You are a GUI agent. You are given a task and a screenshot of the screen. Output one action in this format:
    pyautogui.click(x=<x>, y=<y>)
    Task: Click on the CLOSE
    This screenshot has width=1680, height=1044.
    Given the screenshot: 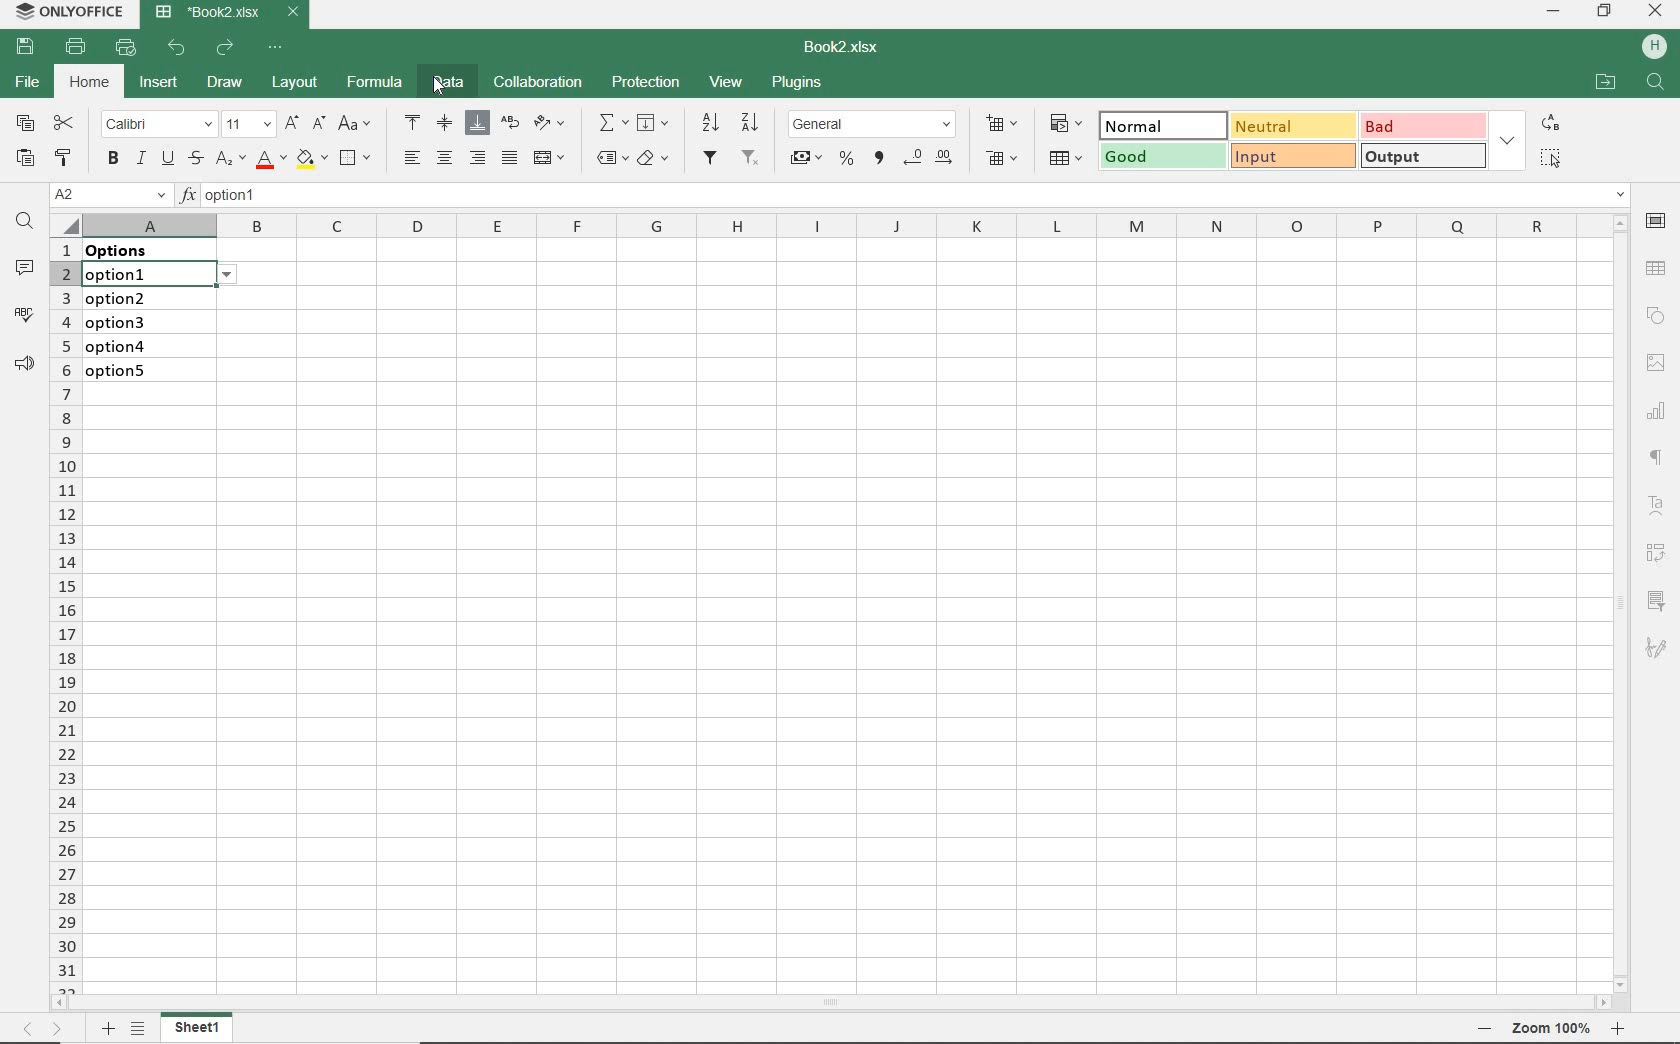 What is the action you would take?
    pyautogui.click(x=1657, y=10)
    